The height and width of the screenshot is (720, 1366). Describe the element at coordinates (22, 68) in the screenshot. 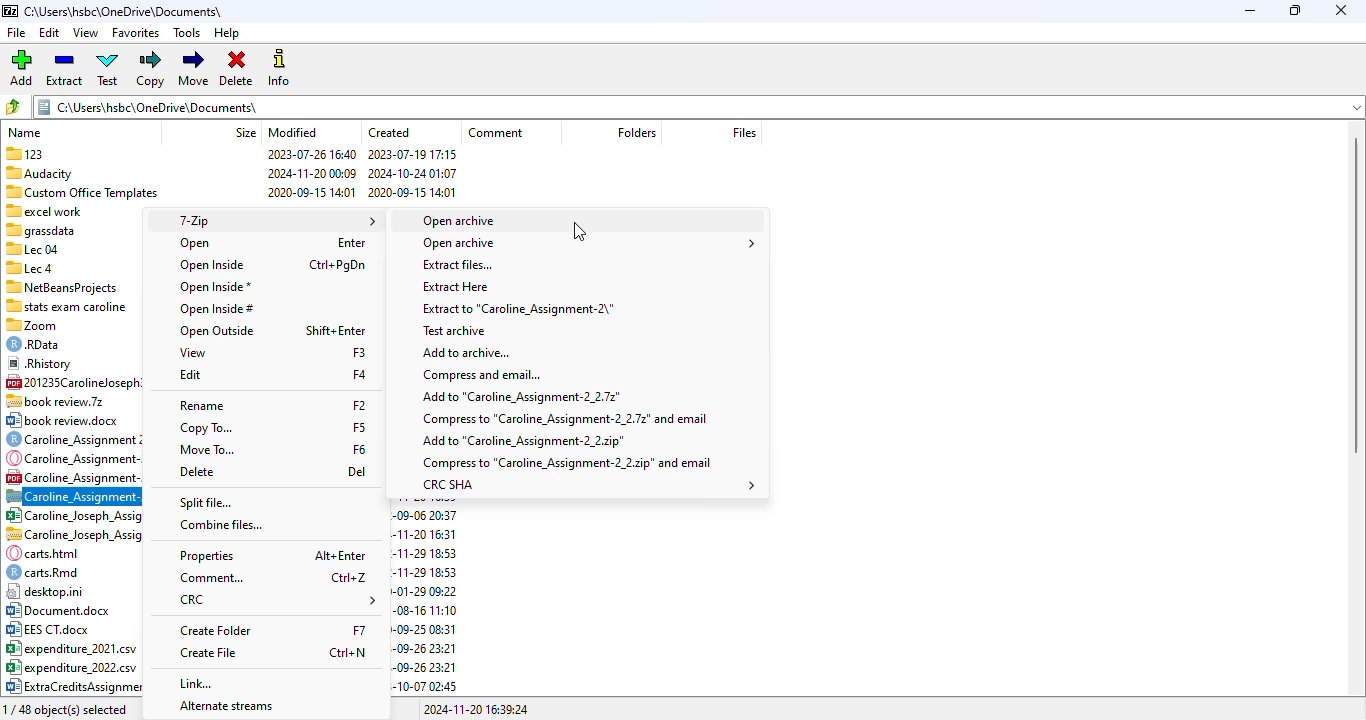

I see `add` at that location.